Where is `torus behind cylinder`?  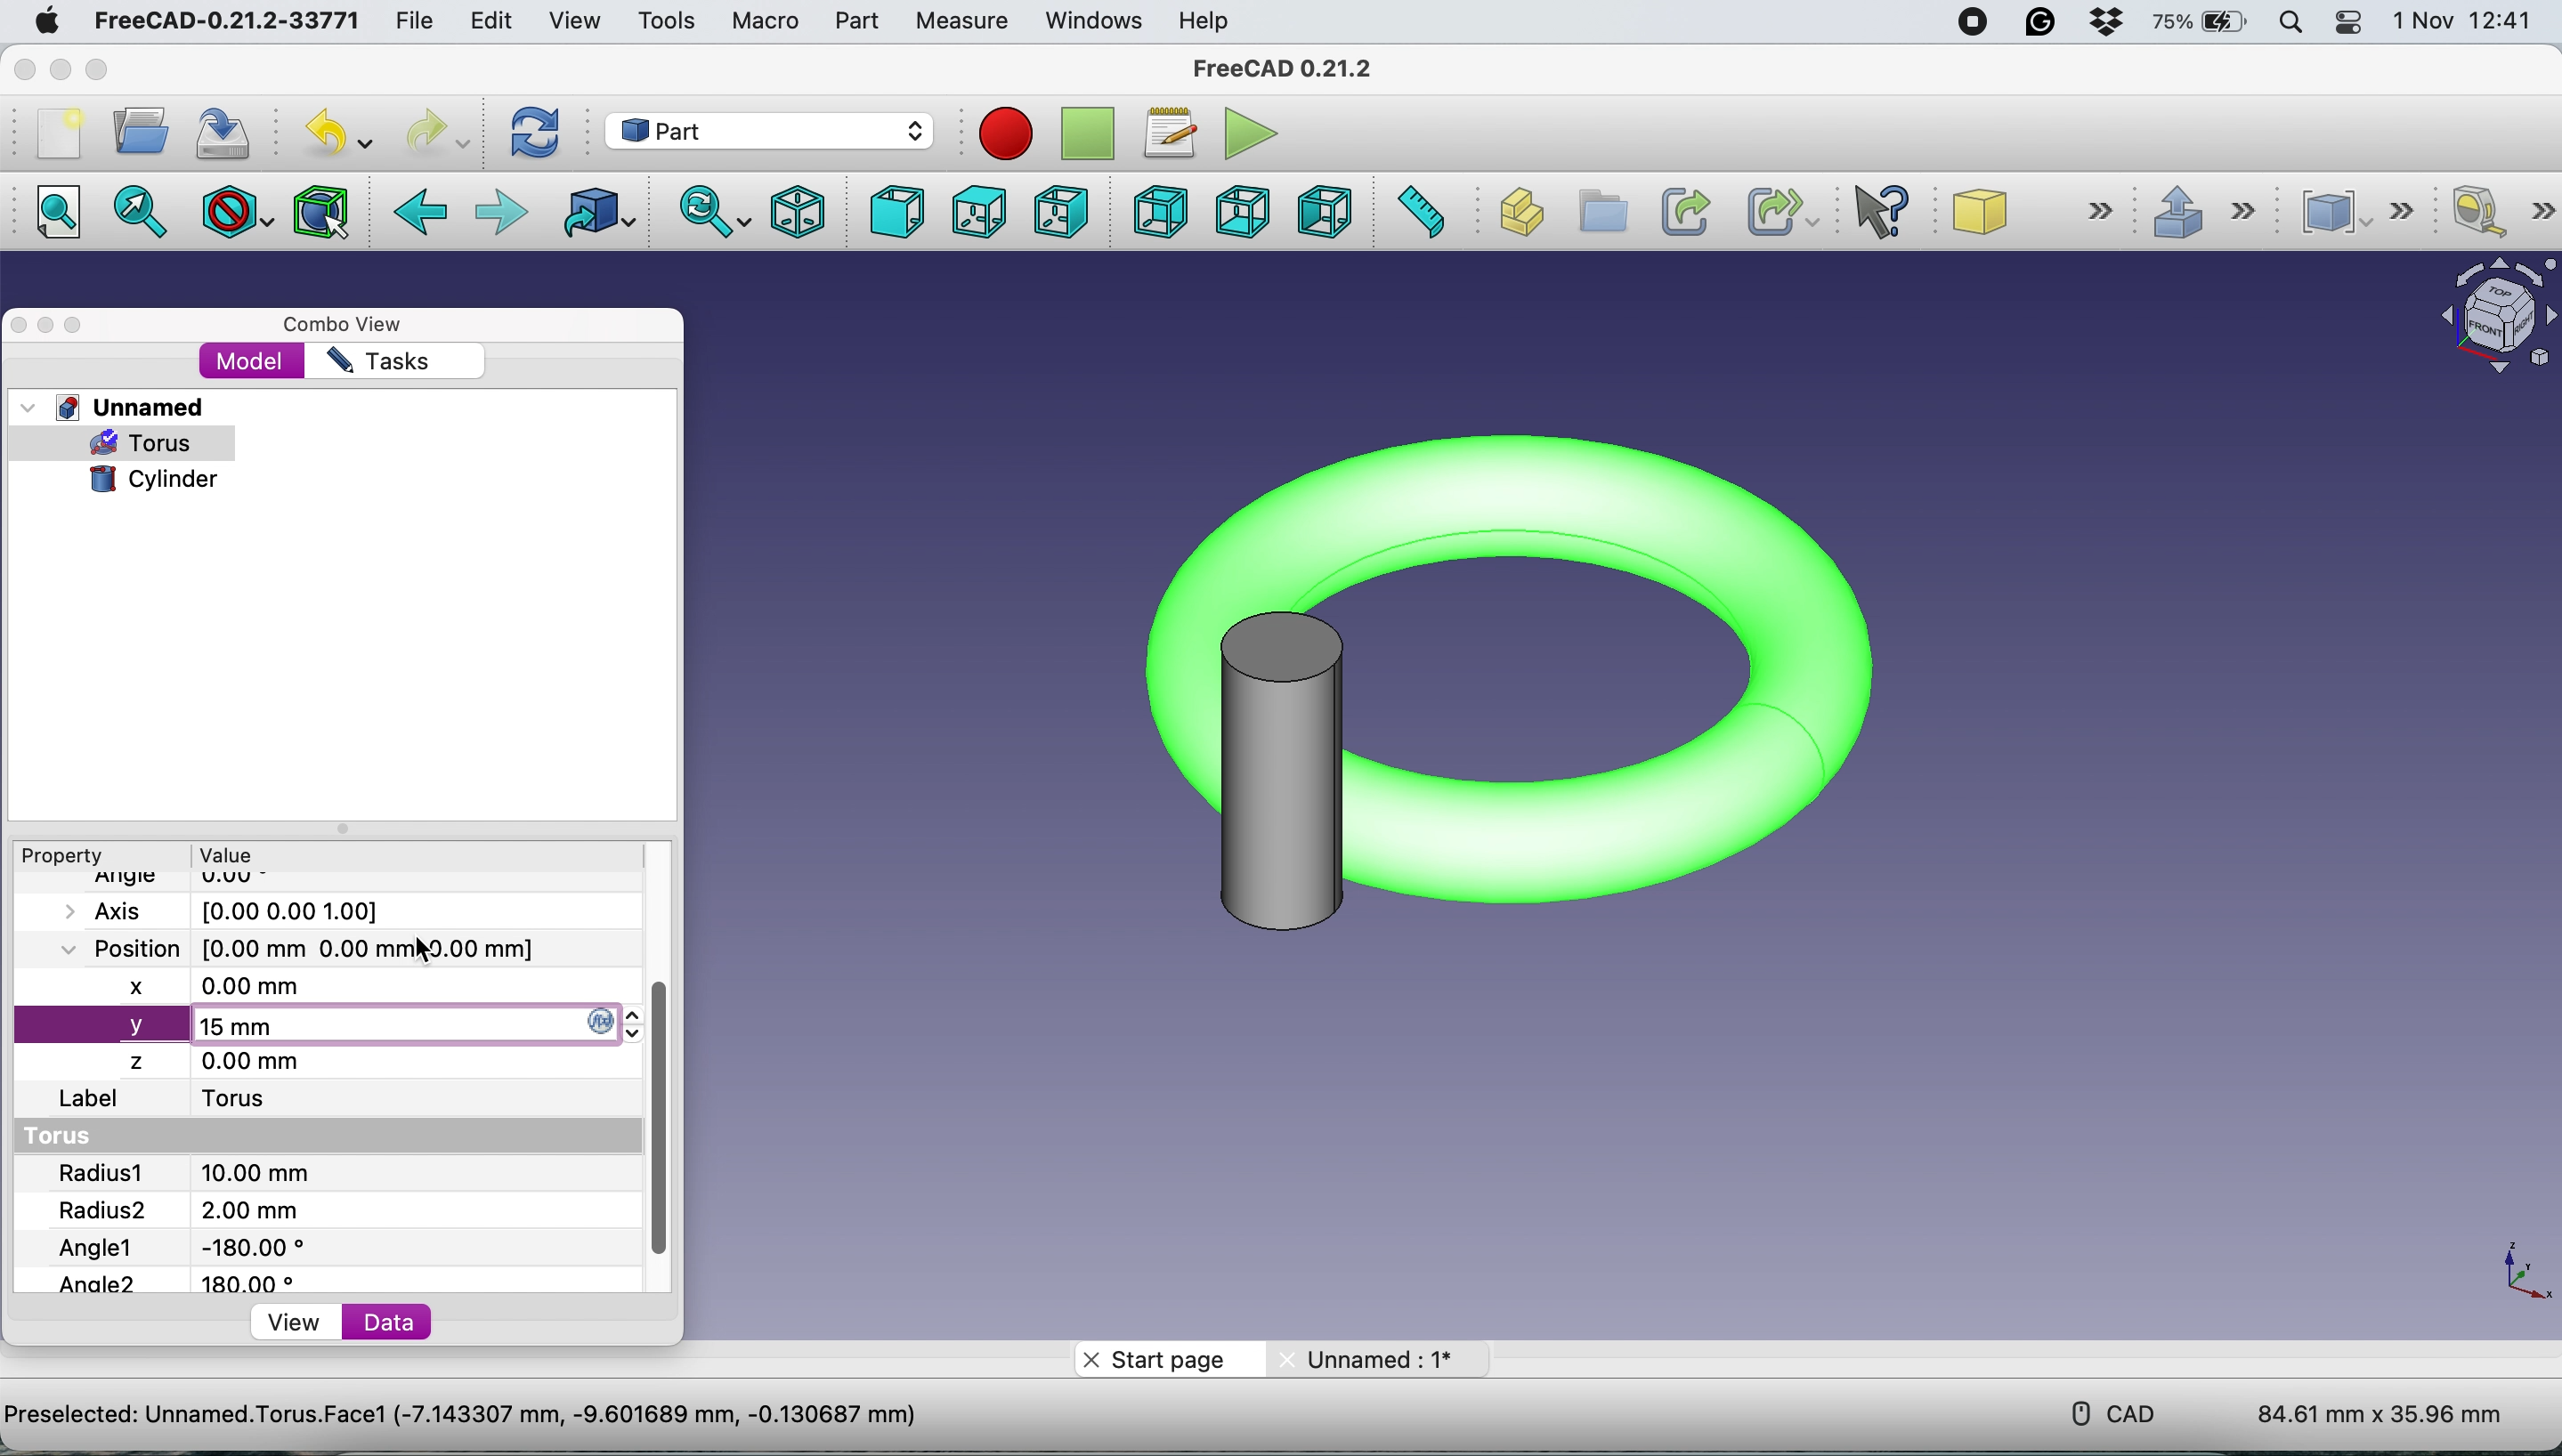
torus behind cylinder is located at coordinates (1511, 679).